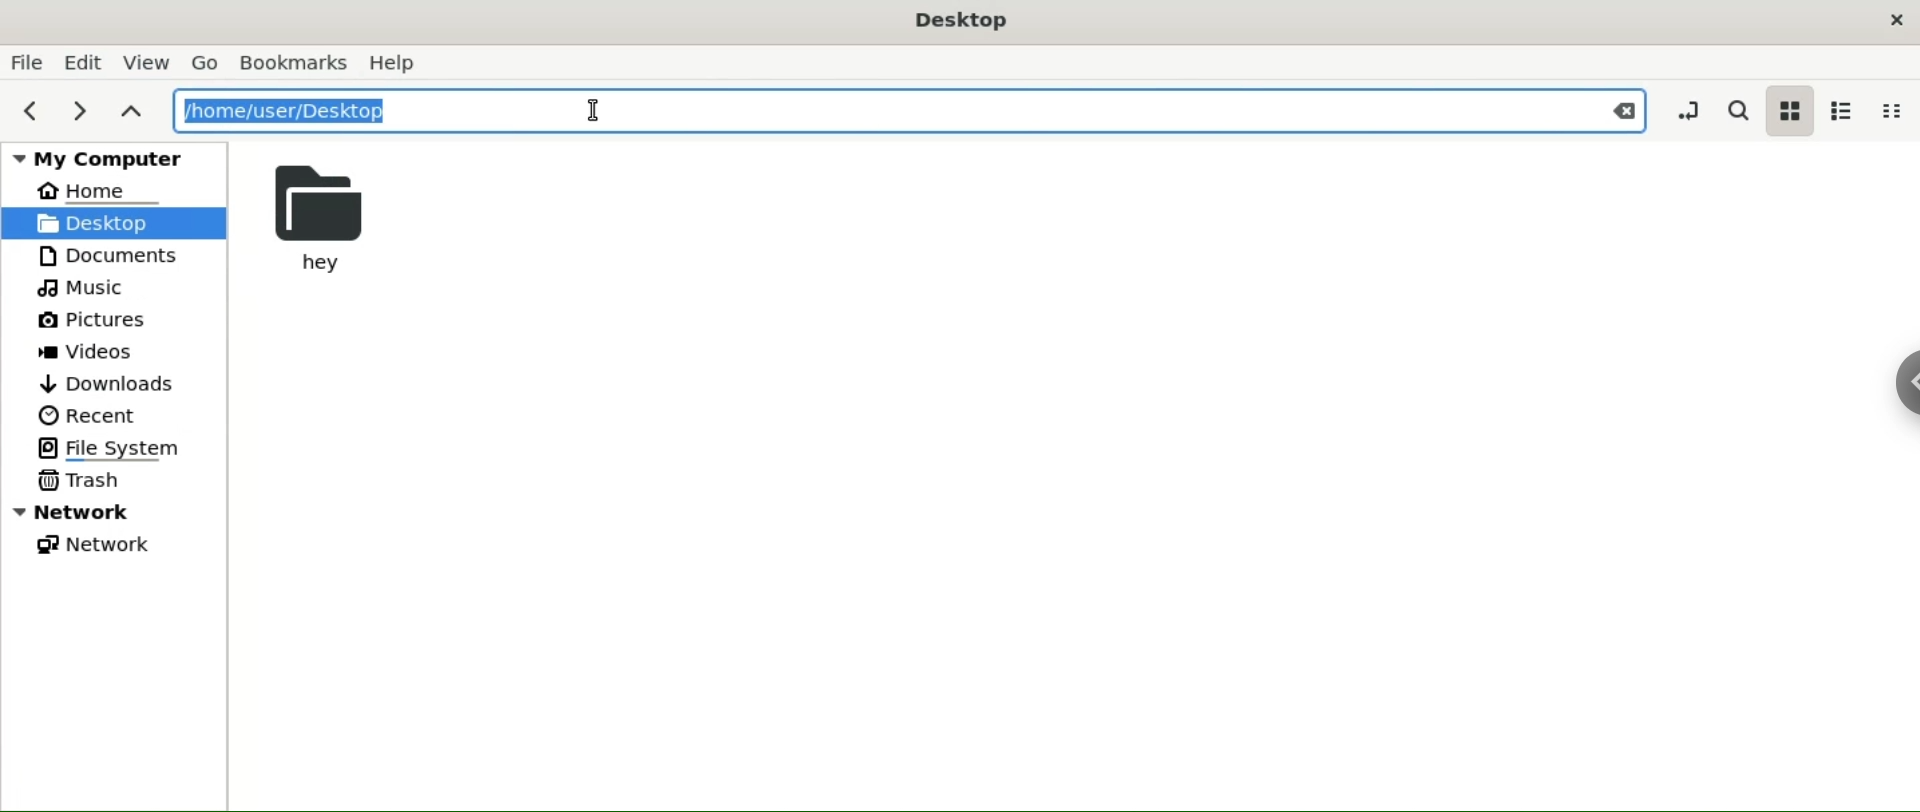 This screenshot has width=1920, height=812. What do you see at coordinates (92, 322) in the screenshot?
I see `pictures` at bounding box center [92, 322].